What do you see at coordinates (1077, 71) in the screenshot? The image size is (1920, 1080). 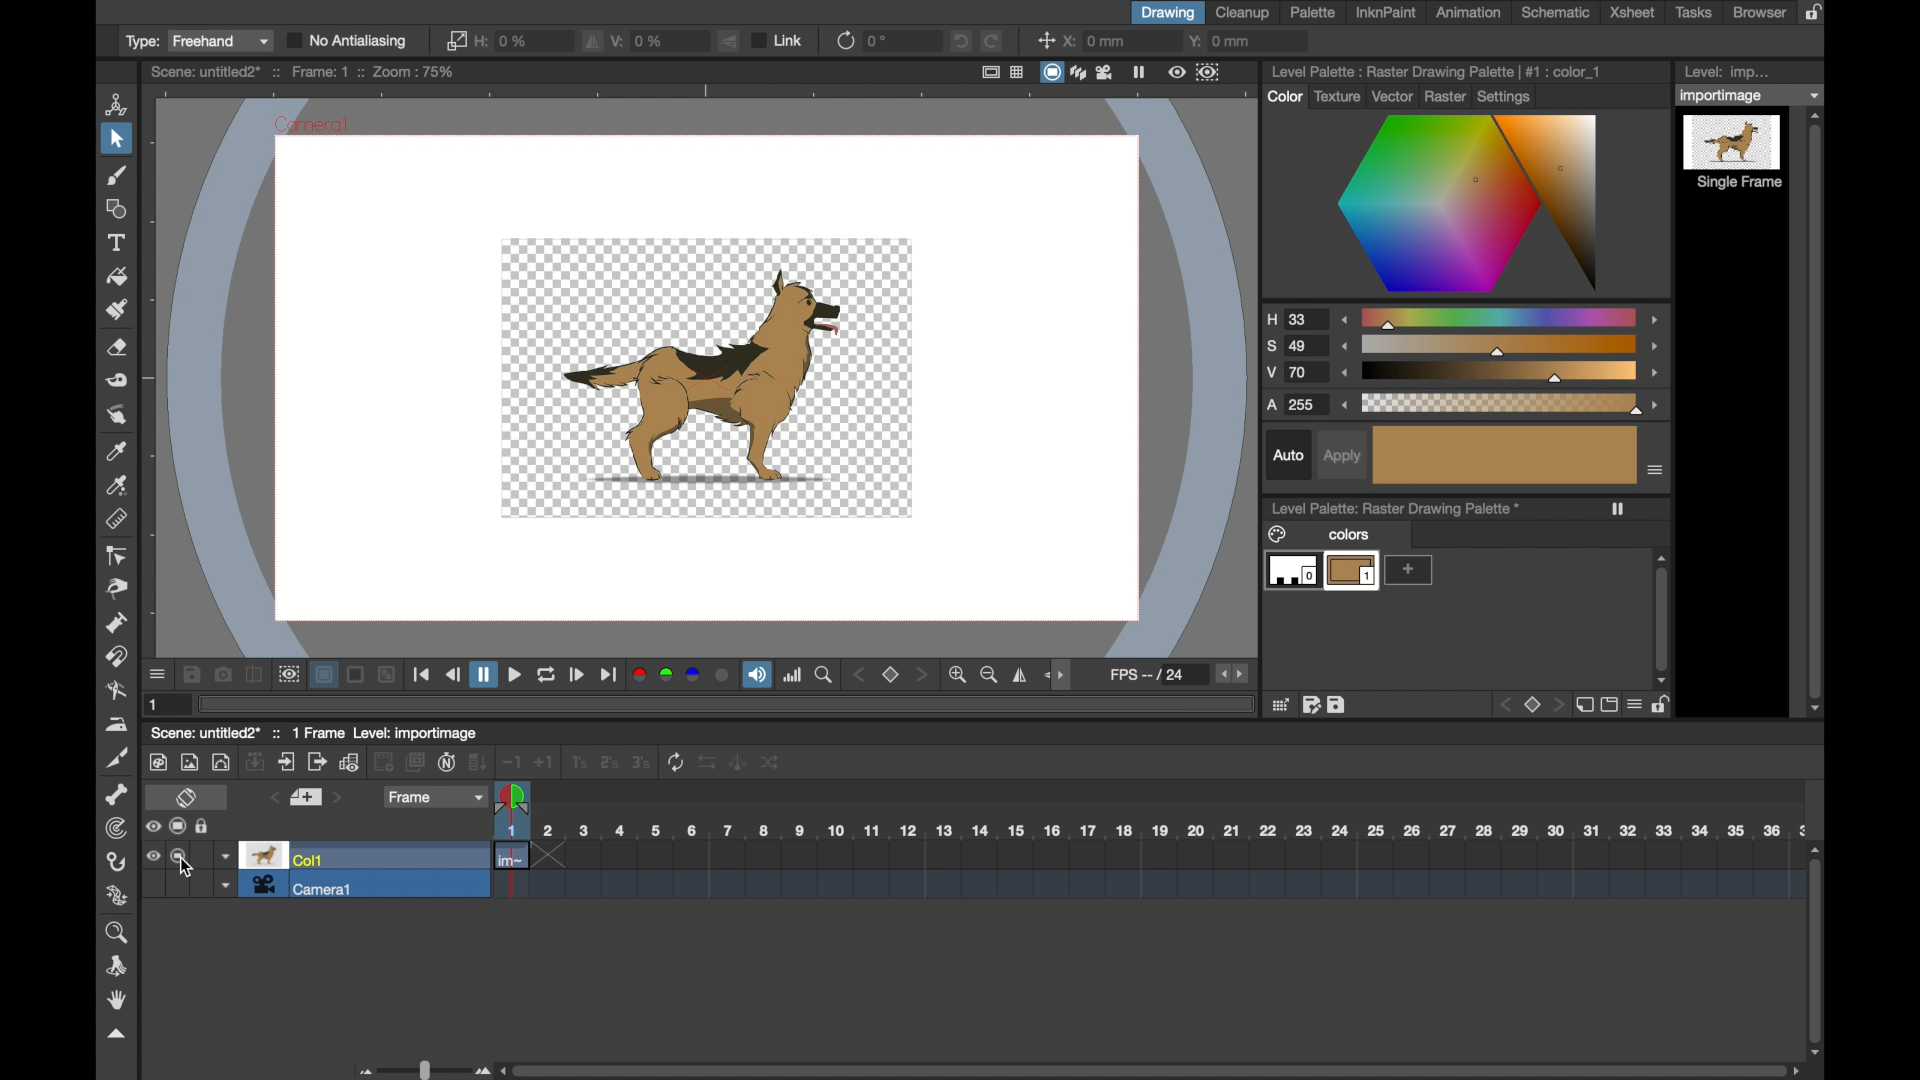 I see `layers` at bounding box center [1077, 71].